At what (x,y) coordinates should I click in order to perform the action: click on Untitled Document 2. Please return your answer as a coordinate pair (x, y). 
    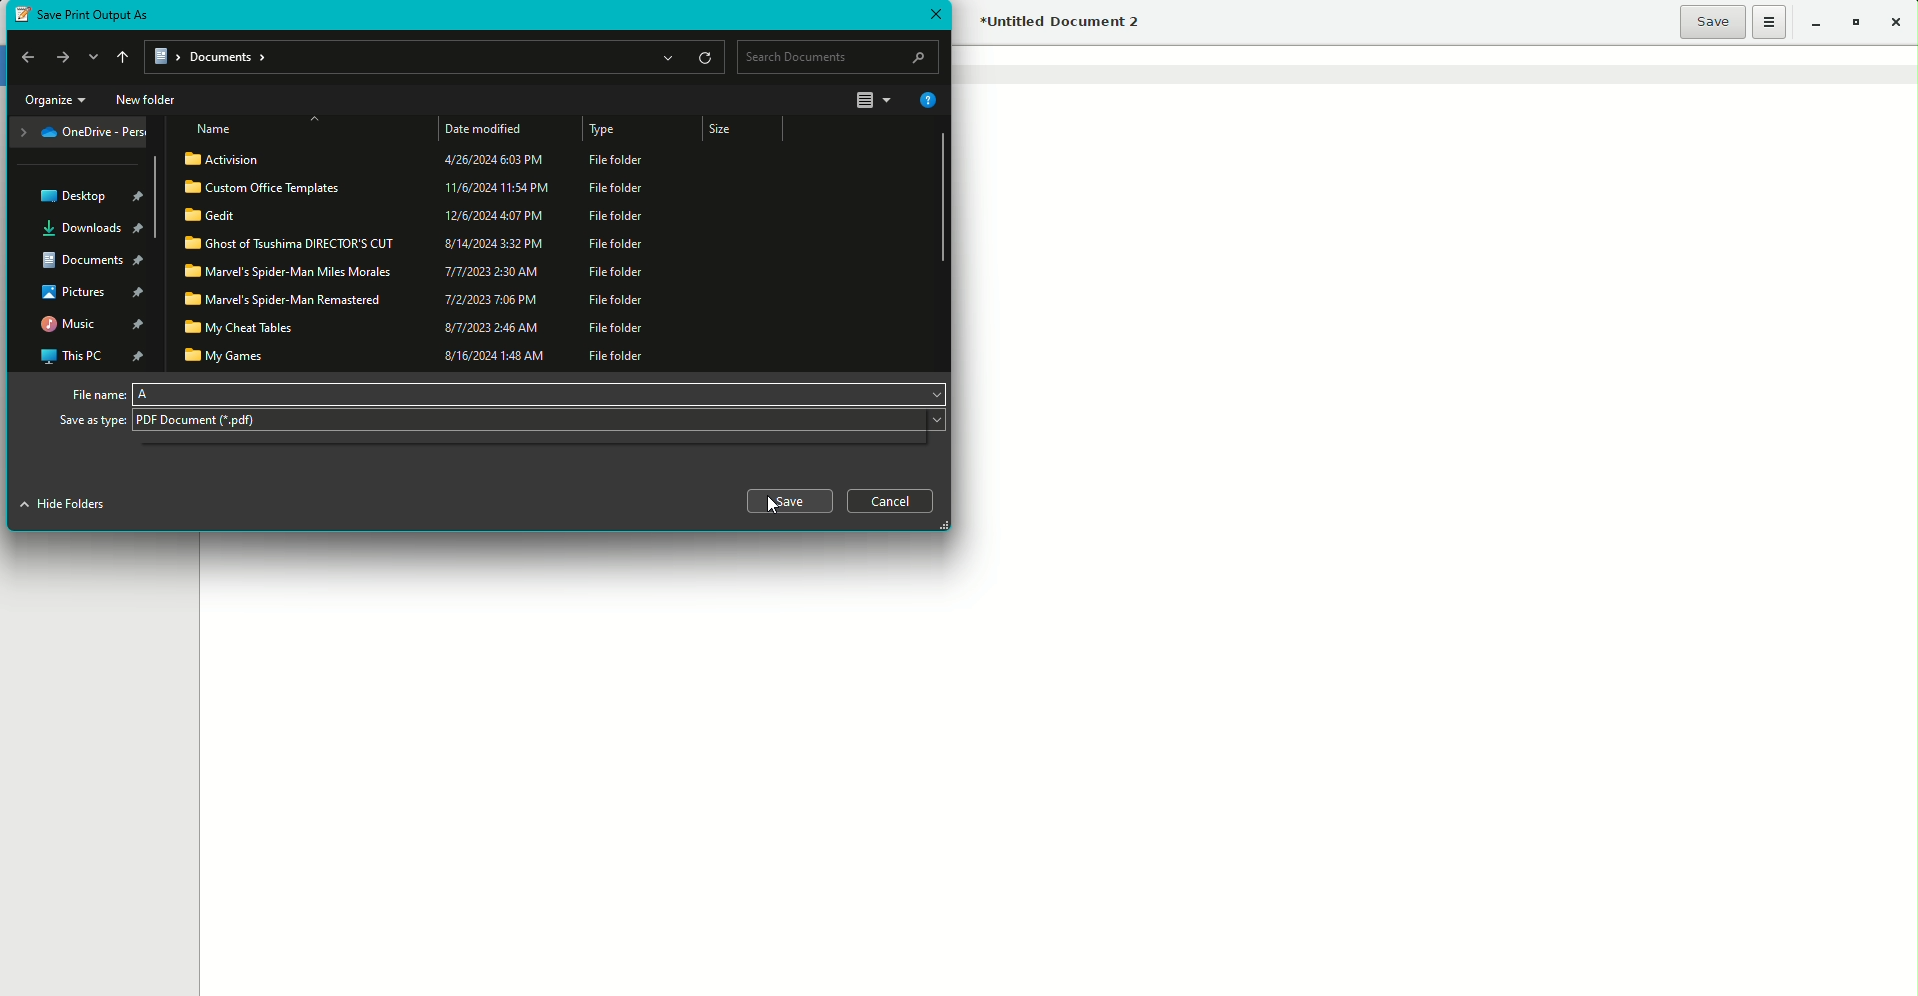
    Looking at the image, I should click on (1063, 24).